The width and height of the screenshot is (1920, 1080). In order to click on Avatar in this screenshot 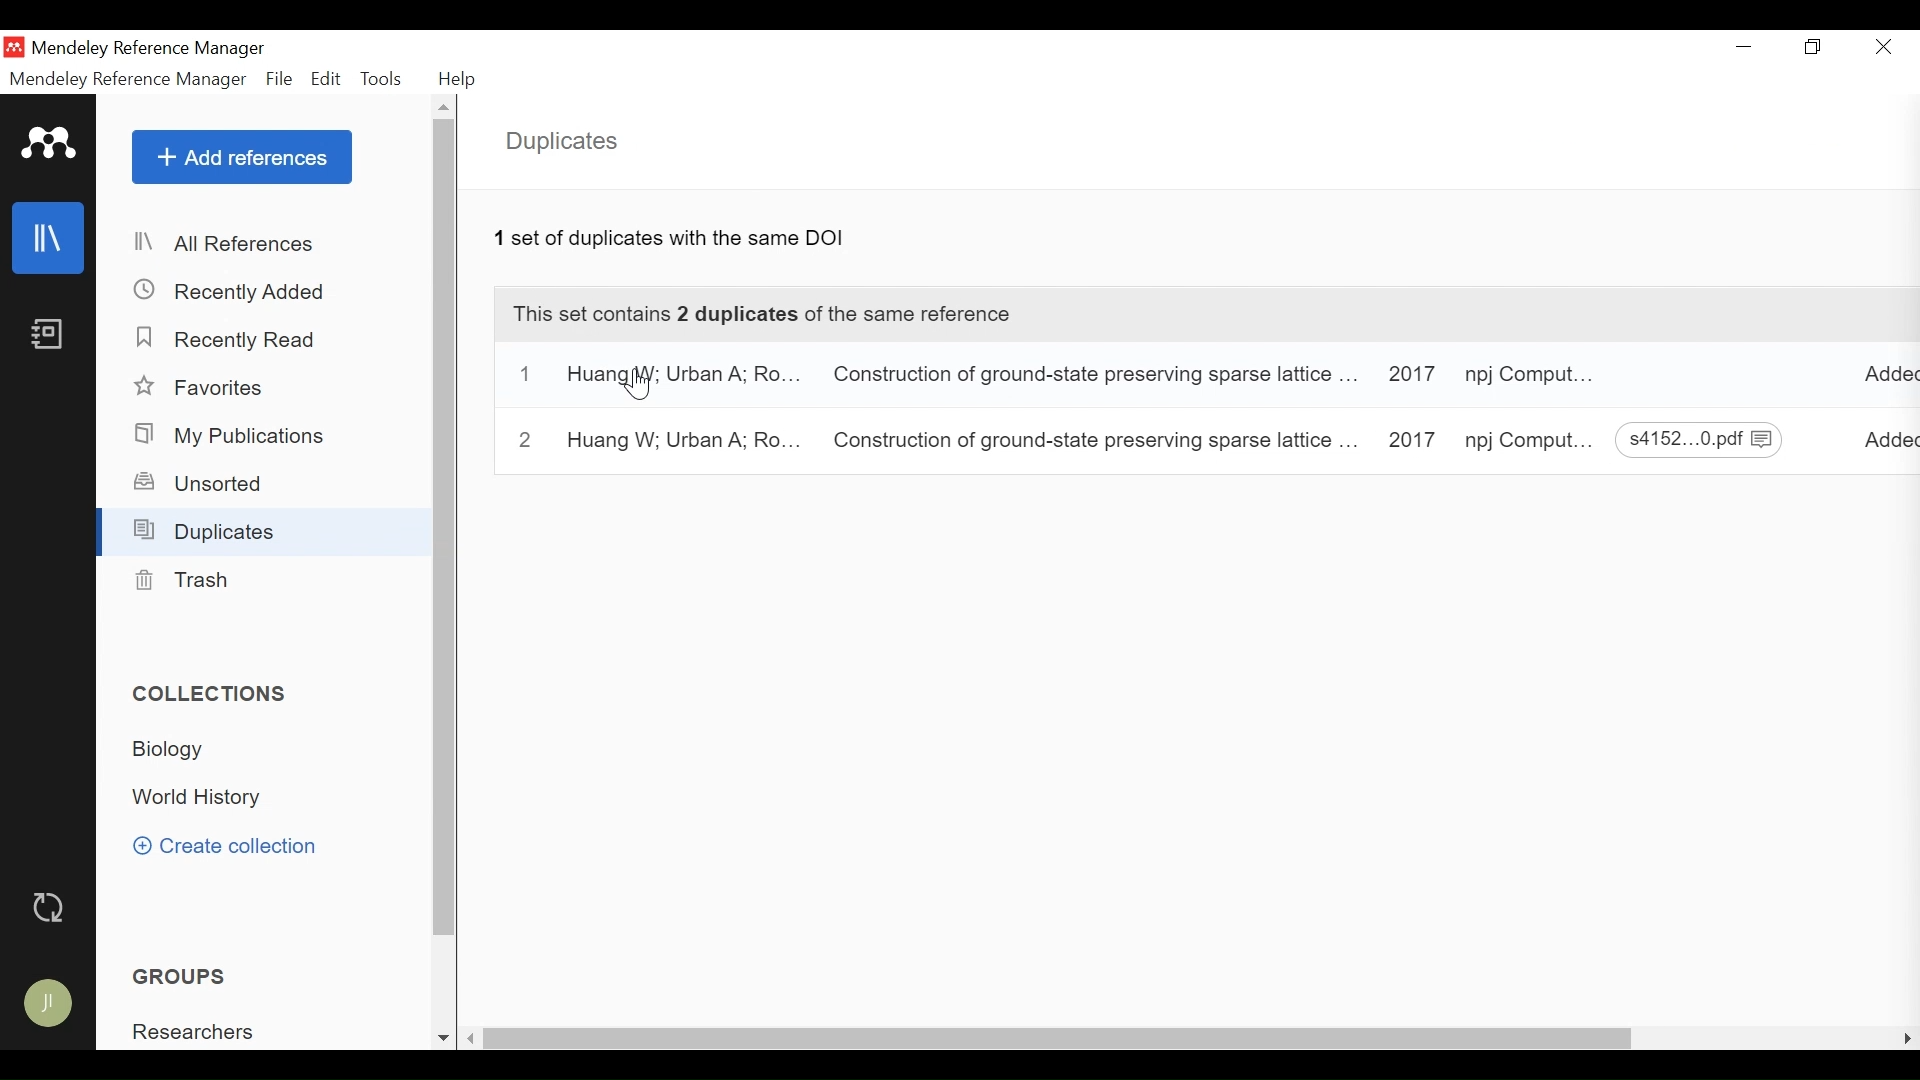, I will do `click(51, 1000)`.